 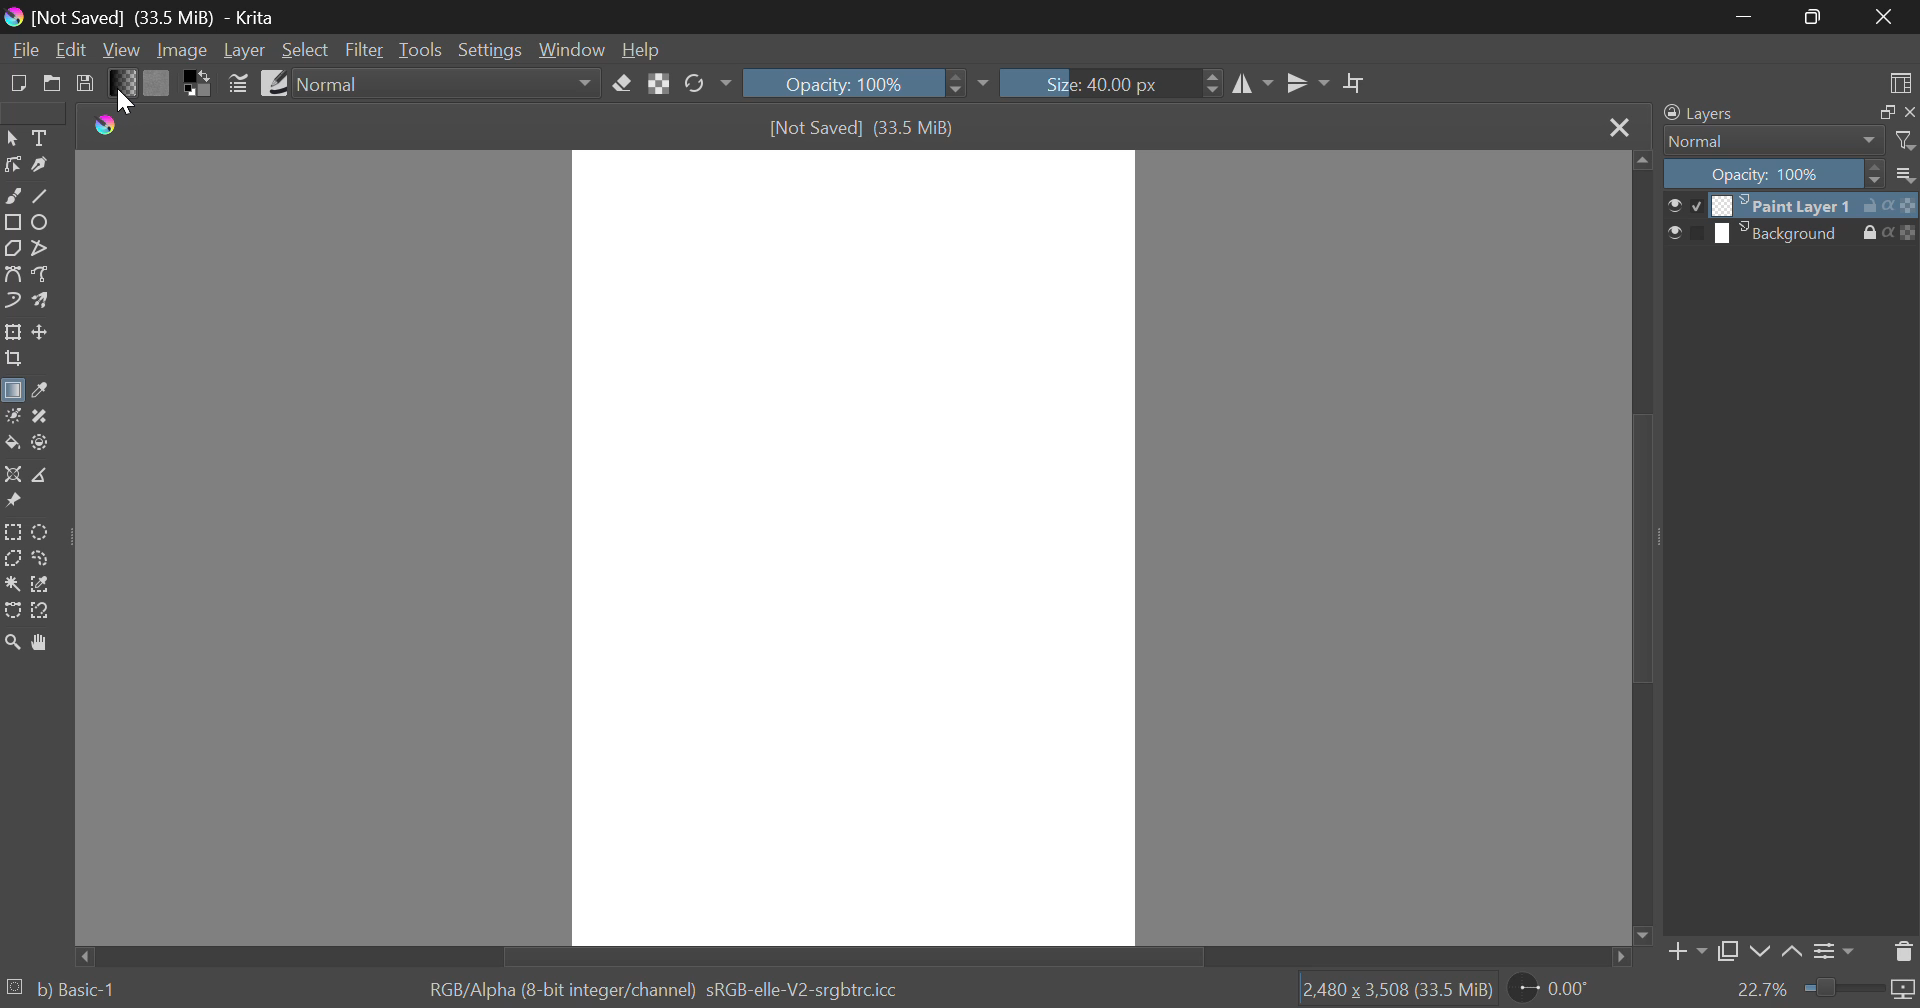 I want to click on Crop Layer, so click(x=12, y=361).